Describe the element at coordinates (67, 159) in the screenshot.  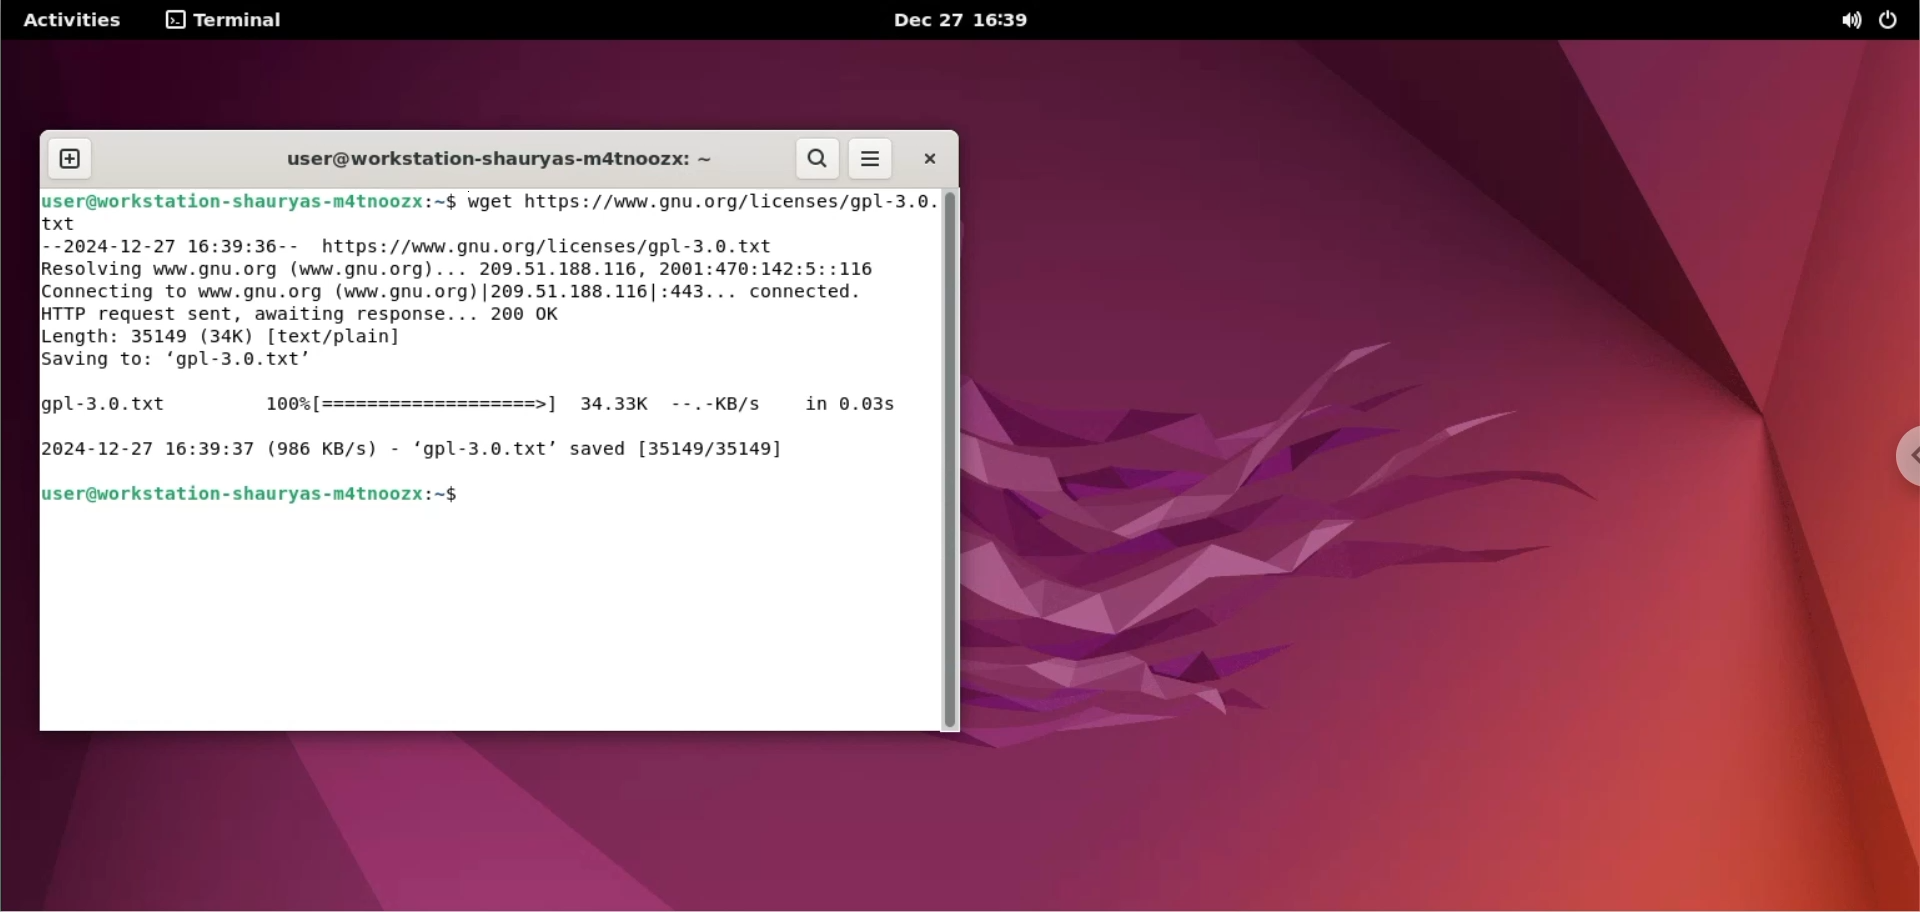
I see `new tab` at that location.